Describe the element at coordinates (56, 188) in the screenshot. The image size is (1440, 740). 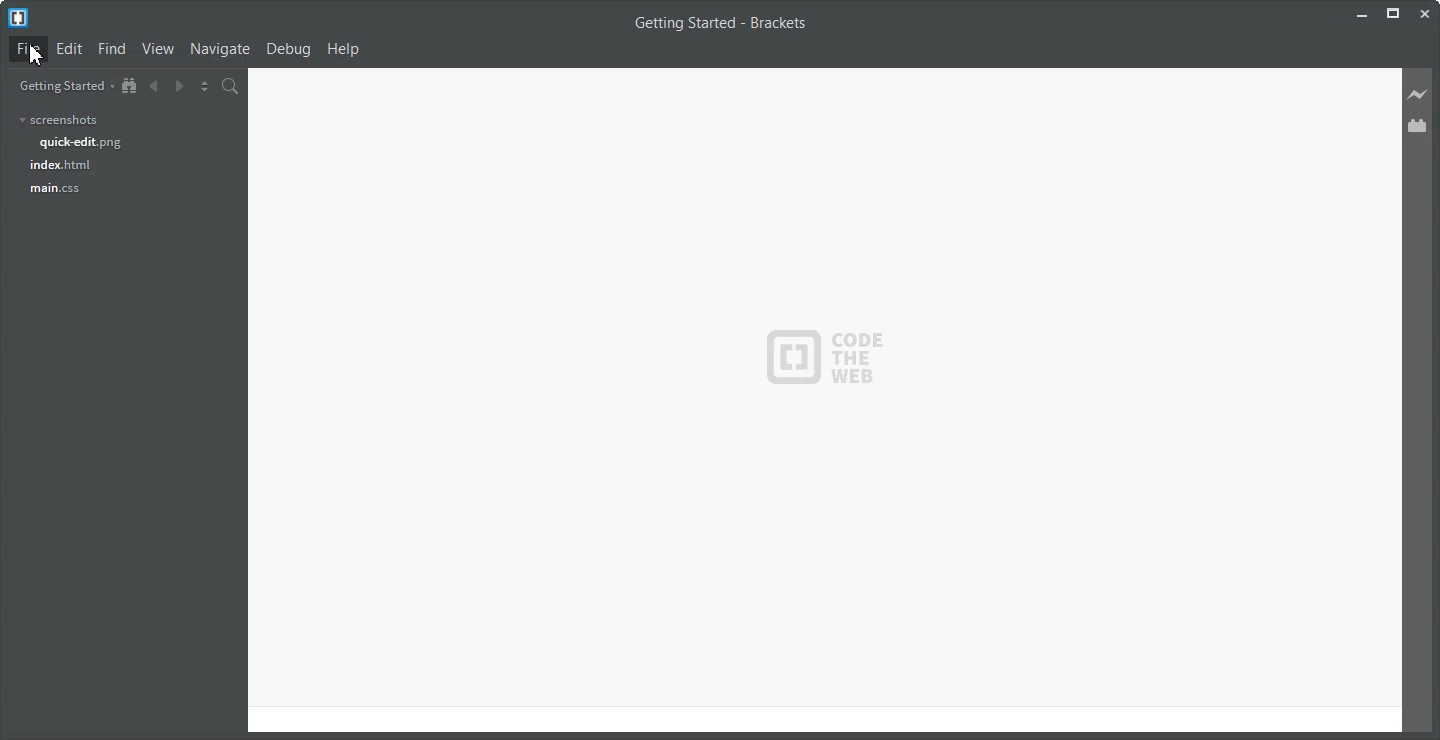
I see `main.css` at that location.